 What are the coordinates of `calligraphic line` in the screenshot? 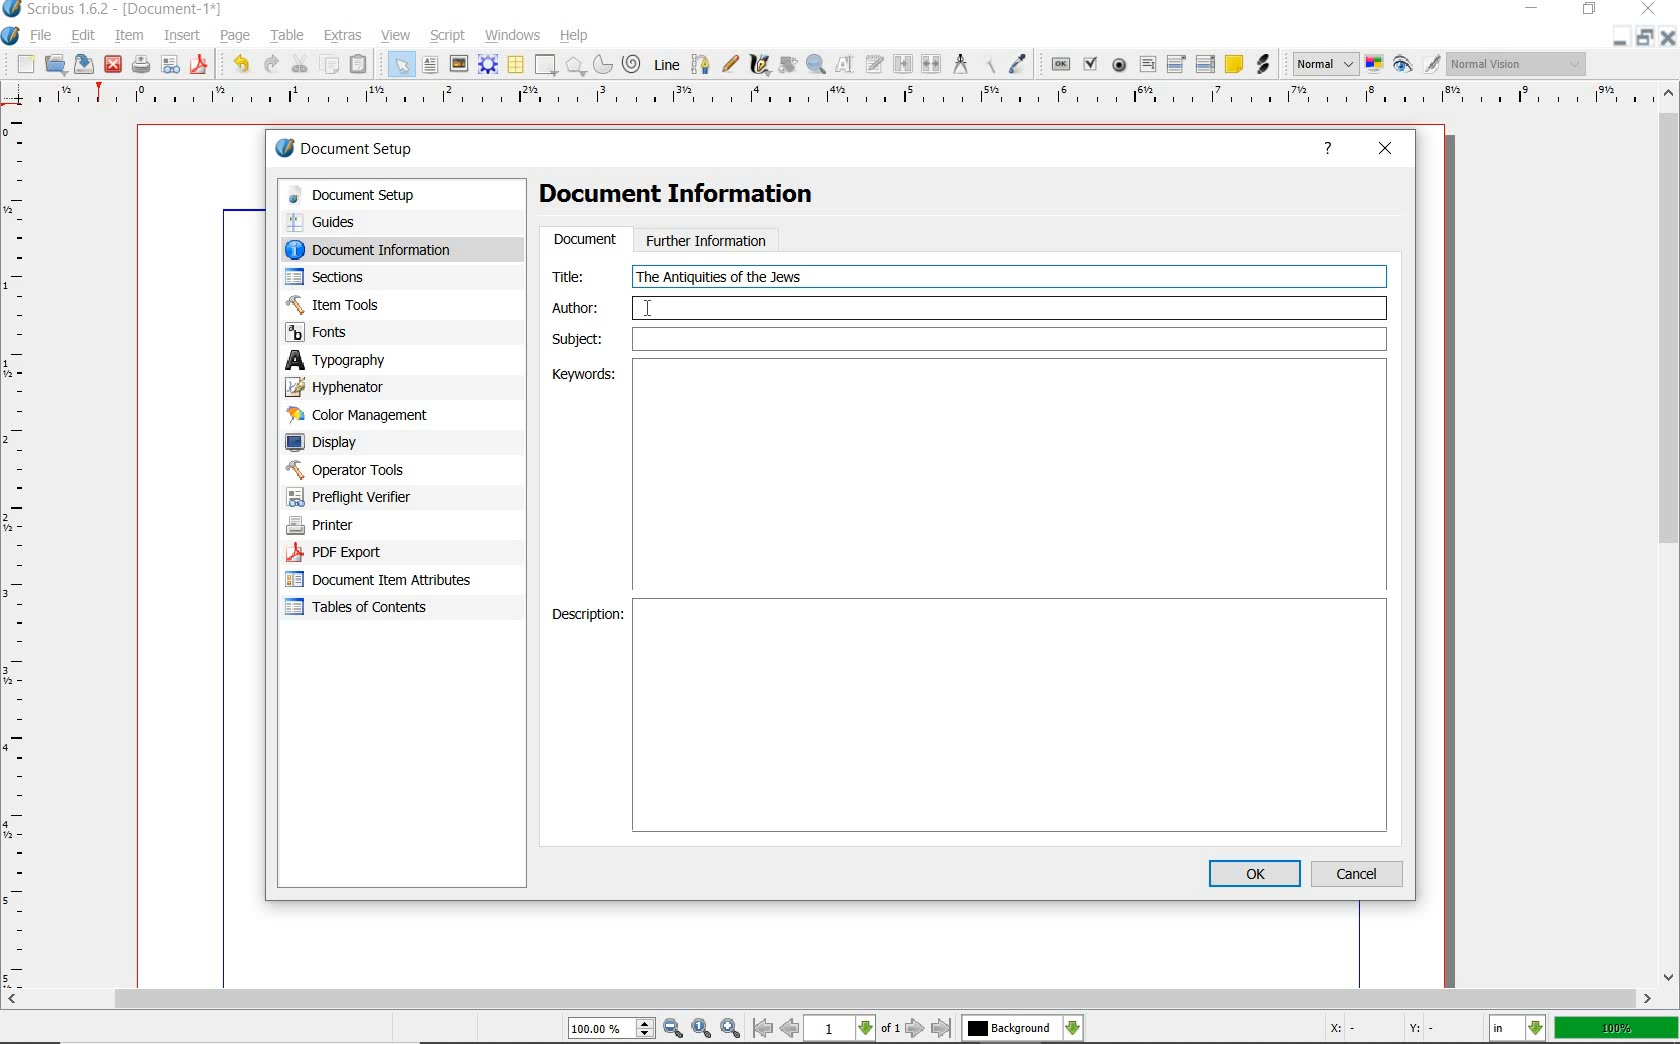 It's located at (760, 66).